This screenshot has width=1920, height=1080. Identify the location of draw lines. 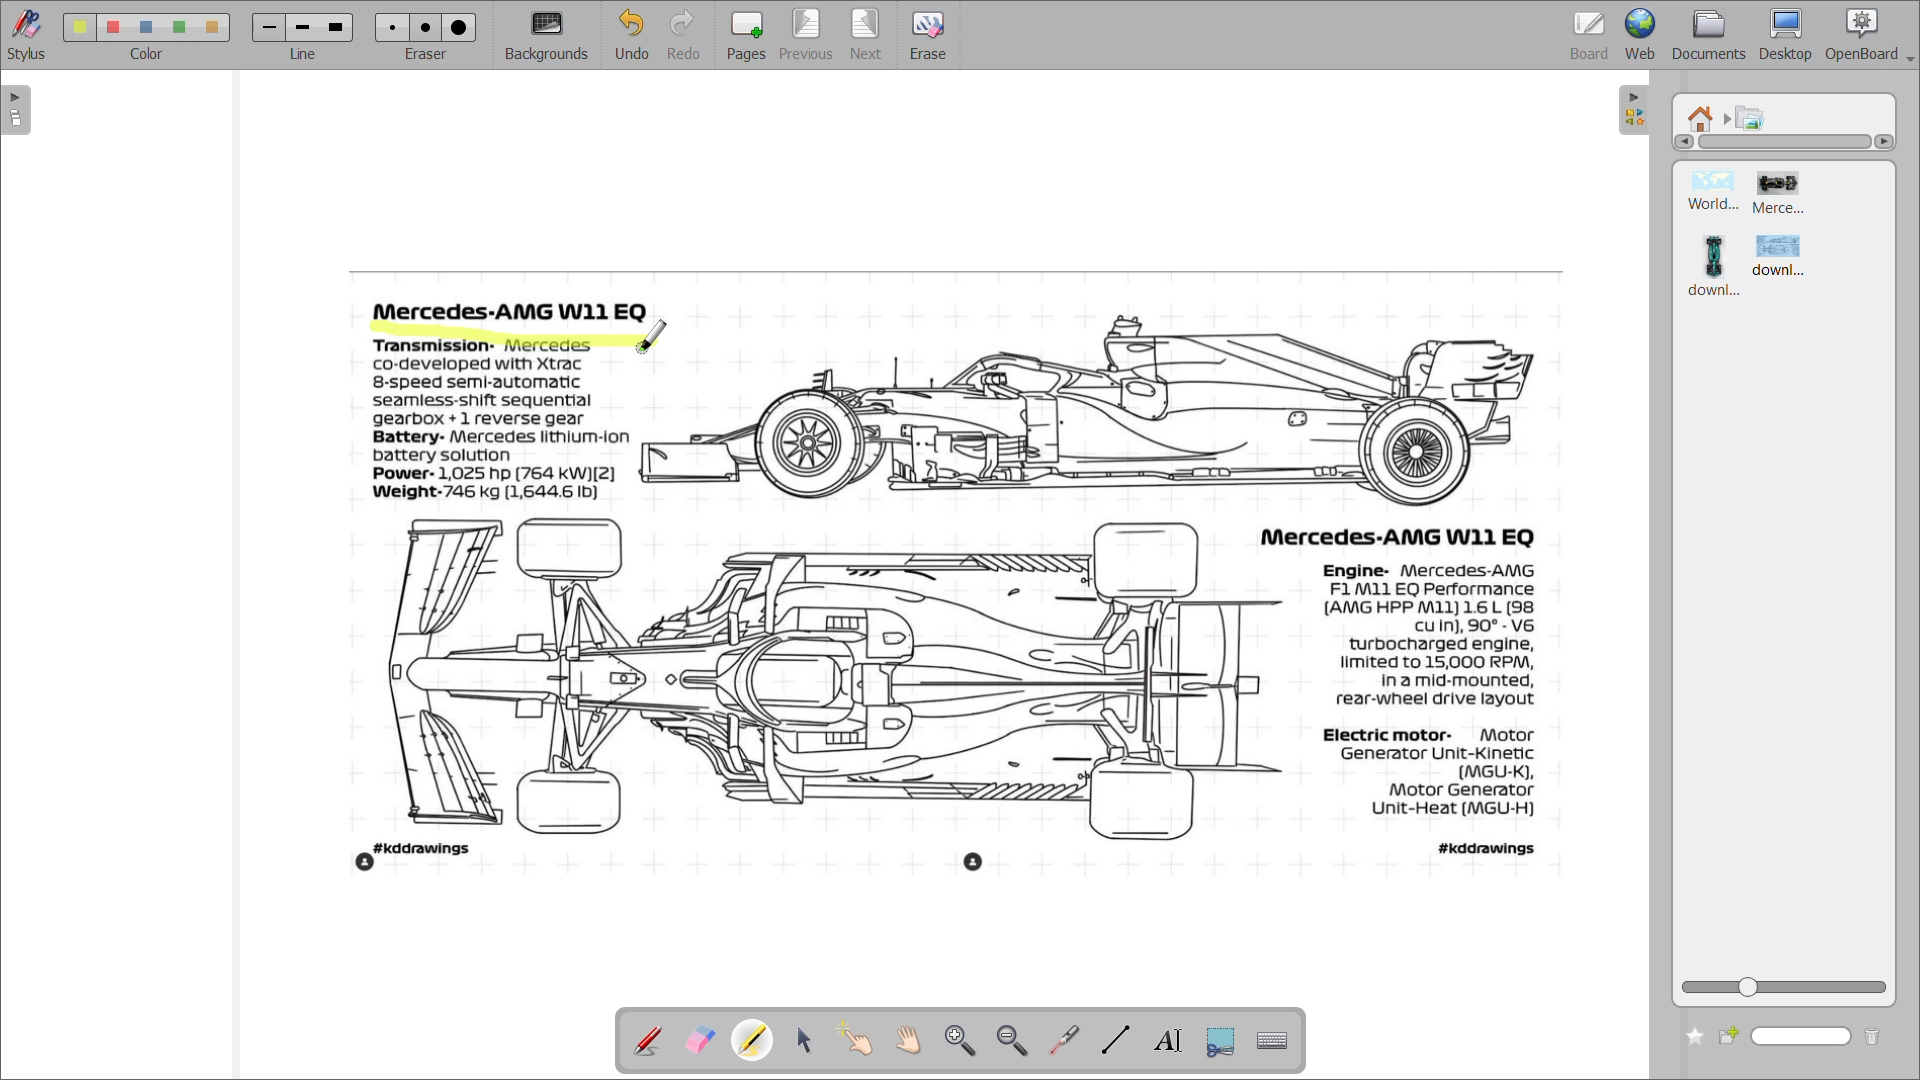
(1119, 1038).